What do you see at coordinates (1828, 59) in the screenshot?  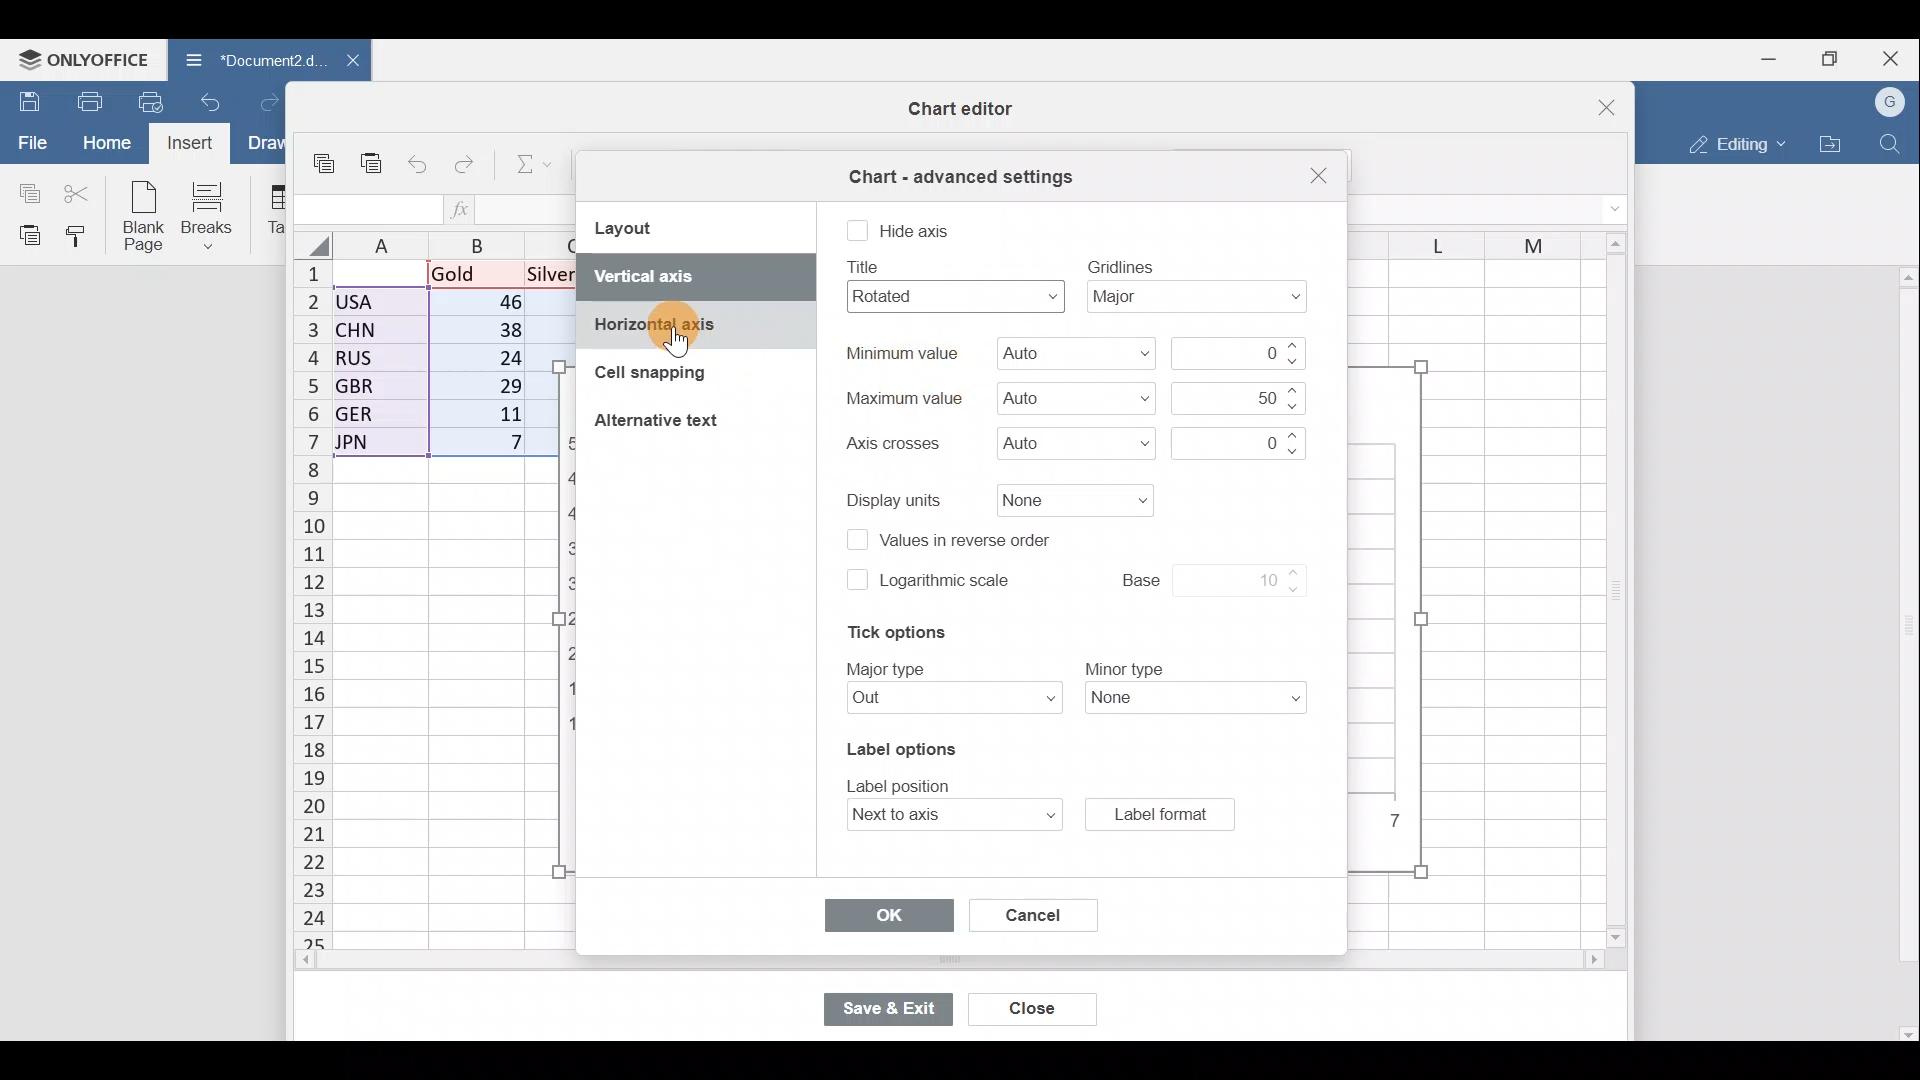 I see `Maximize` at bounding box center [1828, 59].